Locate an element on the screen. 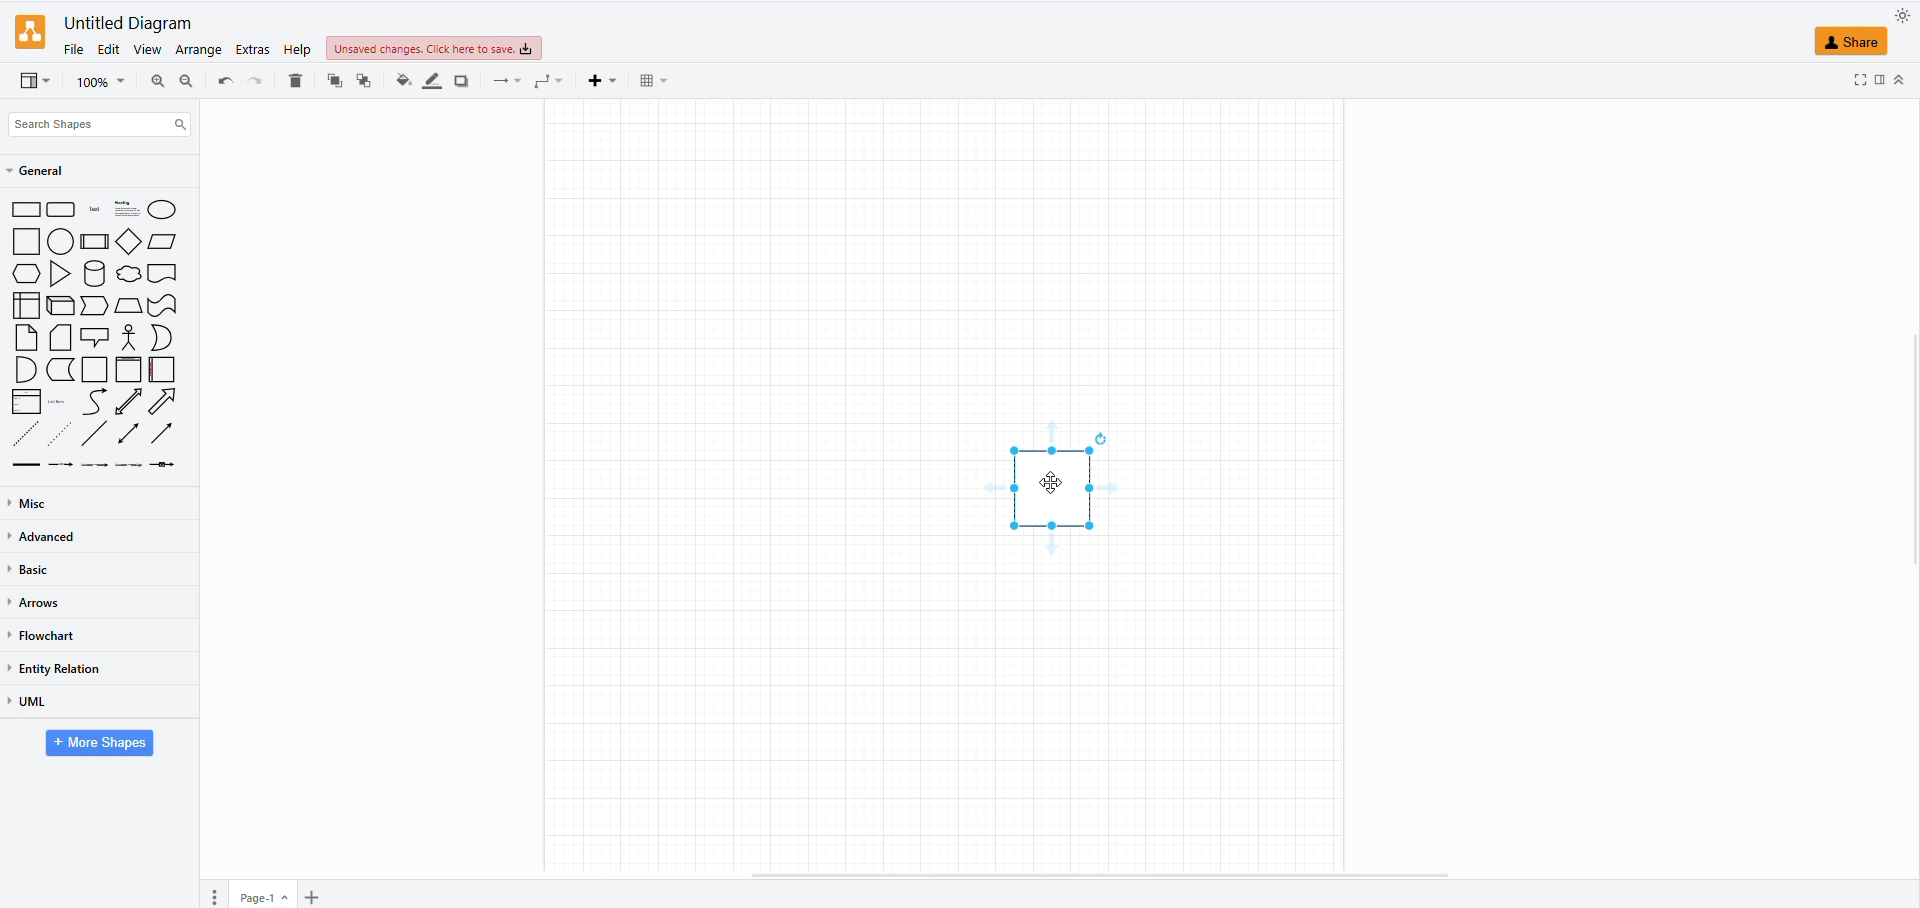 The image size is (1920, 908). basic is located at coordinates (38, 571).